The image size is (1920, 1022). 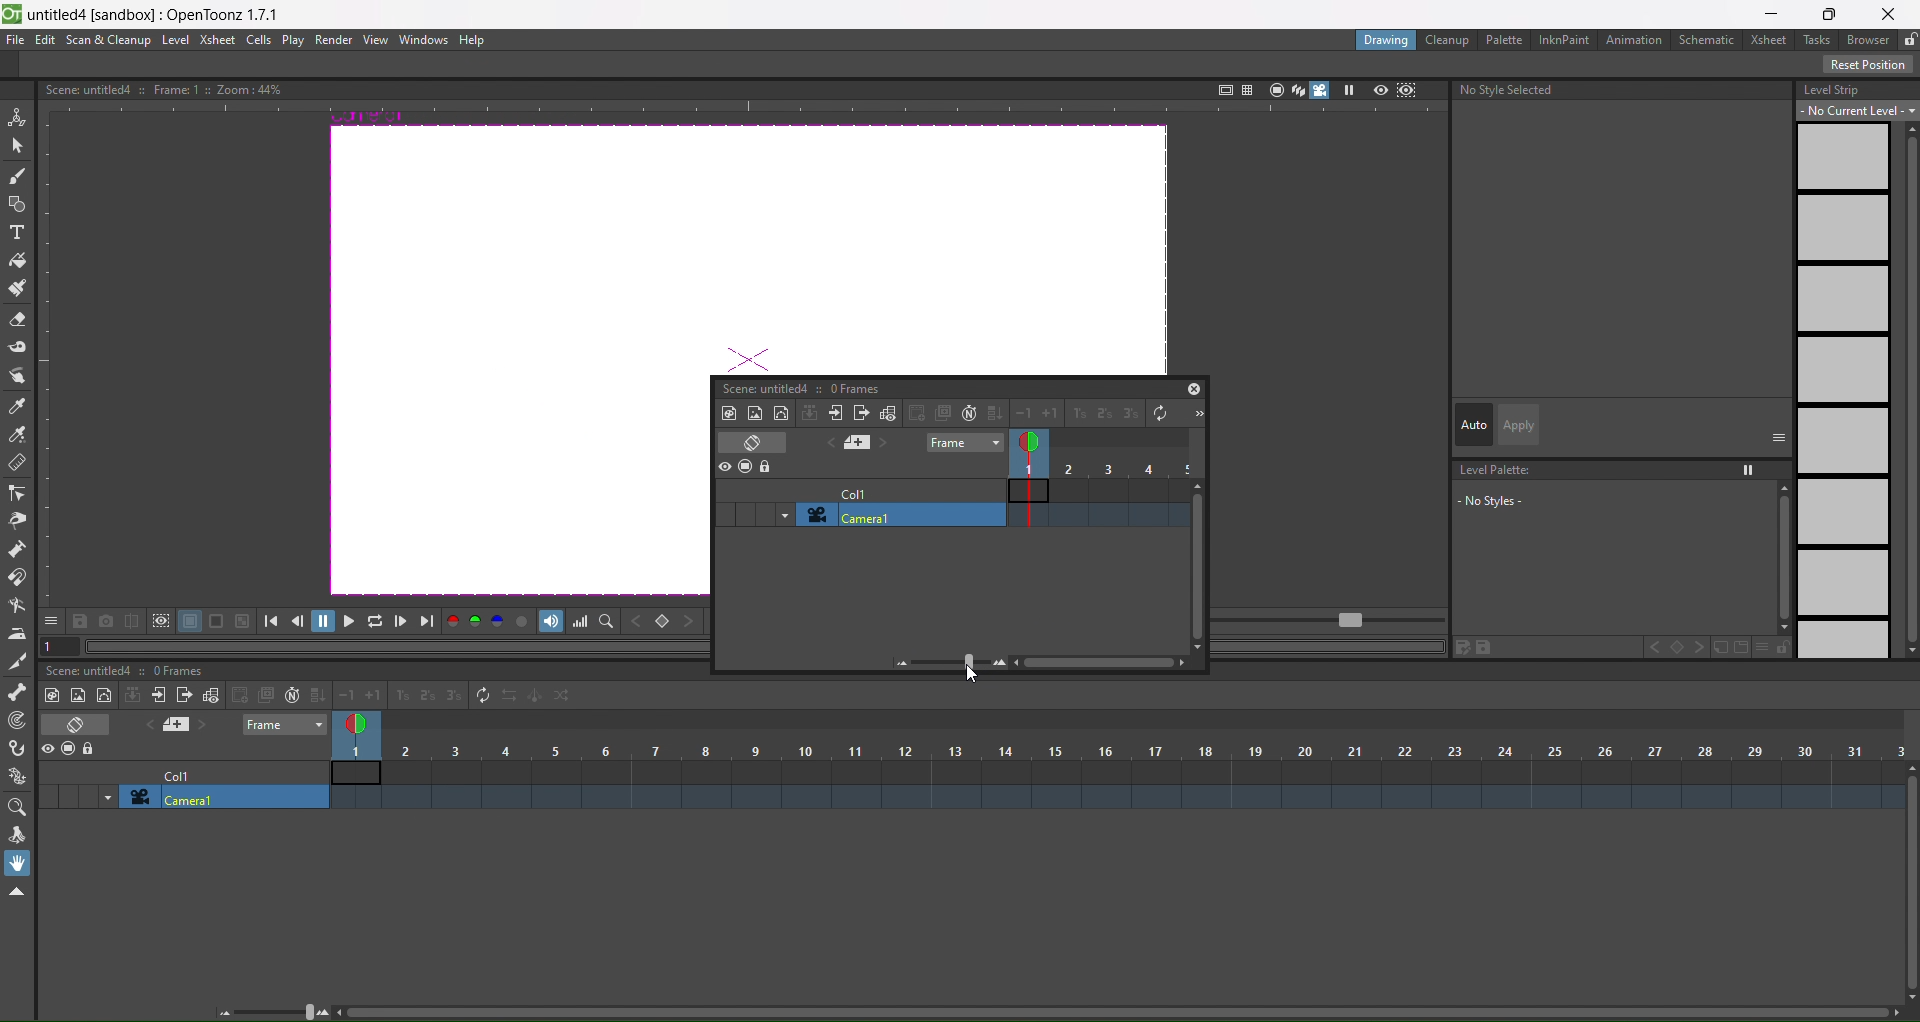 What do you see at coordinates (293, 41) in the screenshot?
I see `play` at bounding box center [293, 41].